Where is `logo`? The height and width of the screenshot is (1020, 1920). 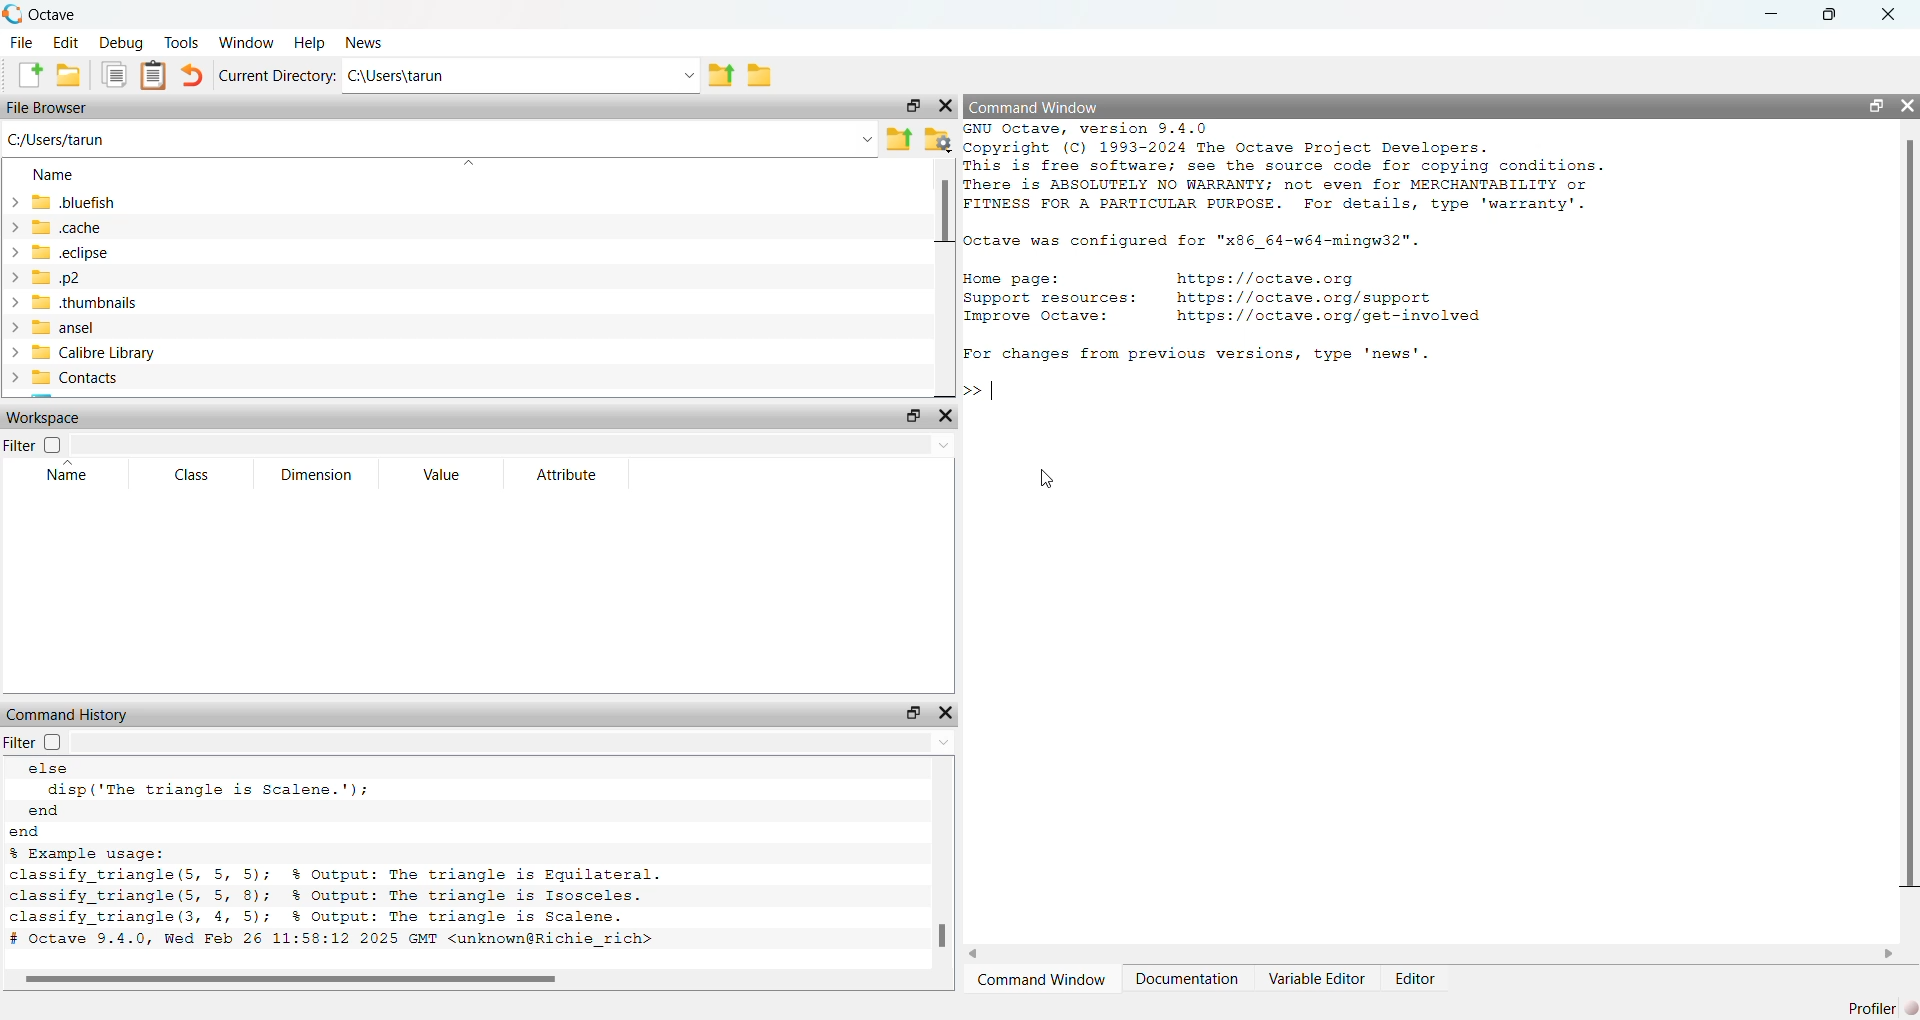
logo is located at coordinates (12, 13).